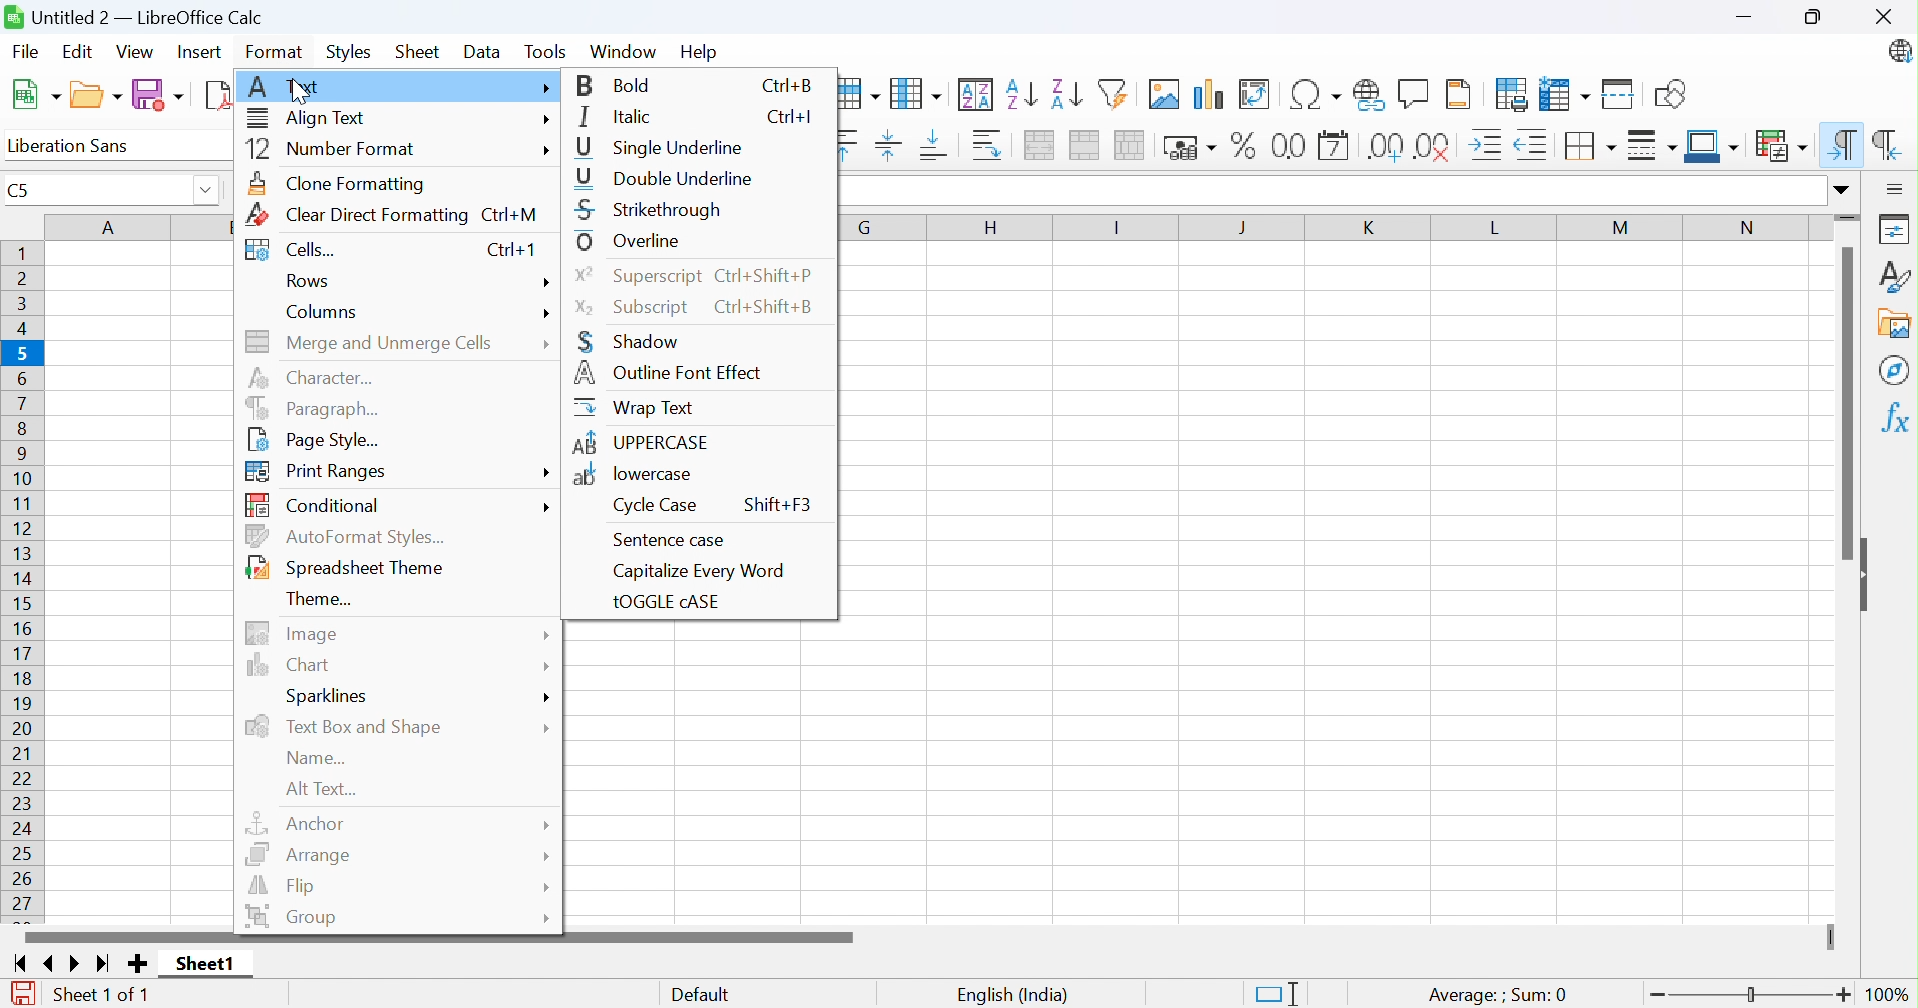 The width and height of the screenshot is (1918, 1008). What do you see at coordinates (1886, 17) in the screenshot?
I see `Close` at bounding box center [1886, 17].